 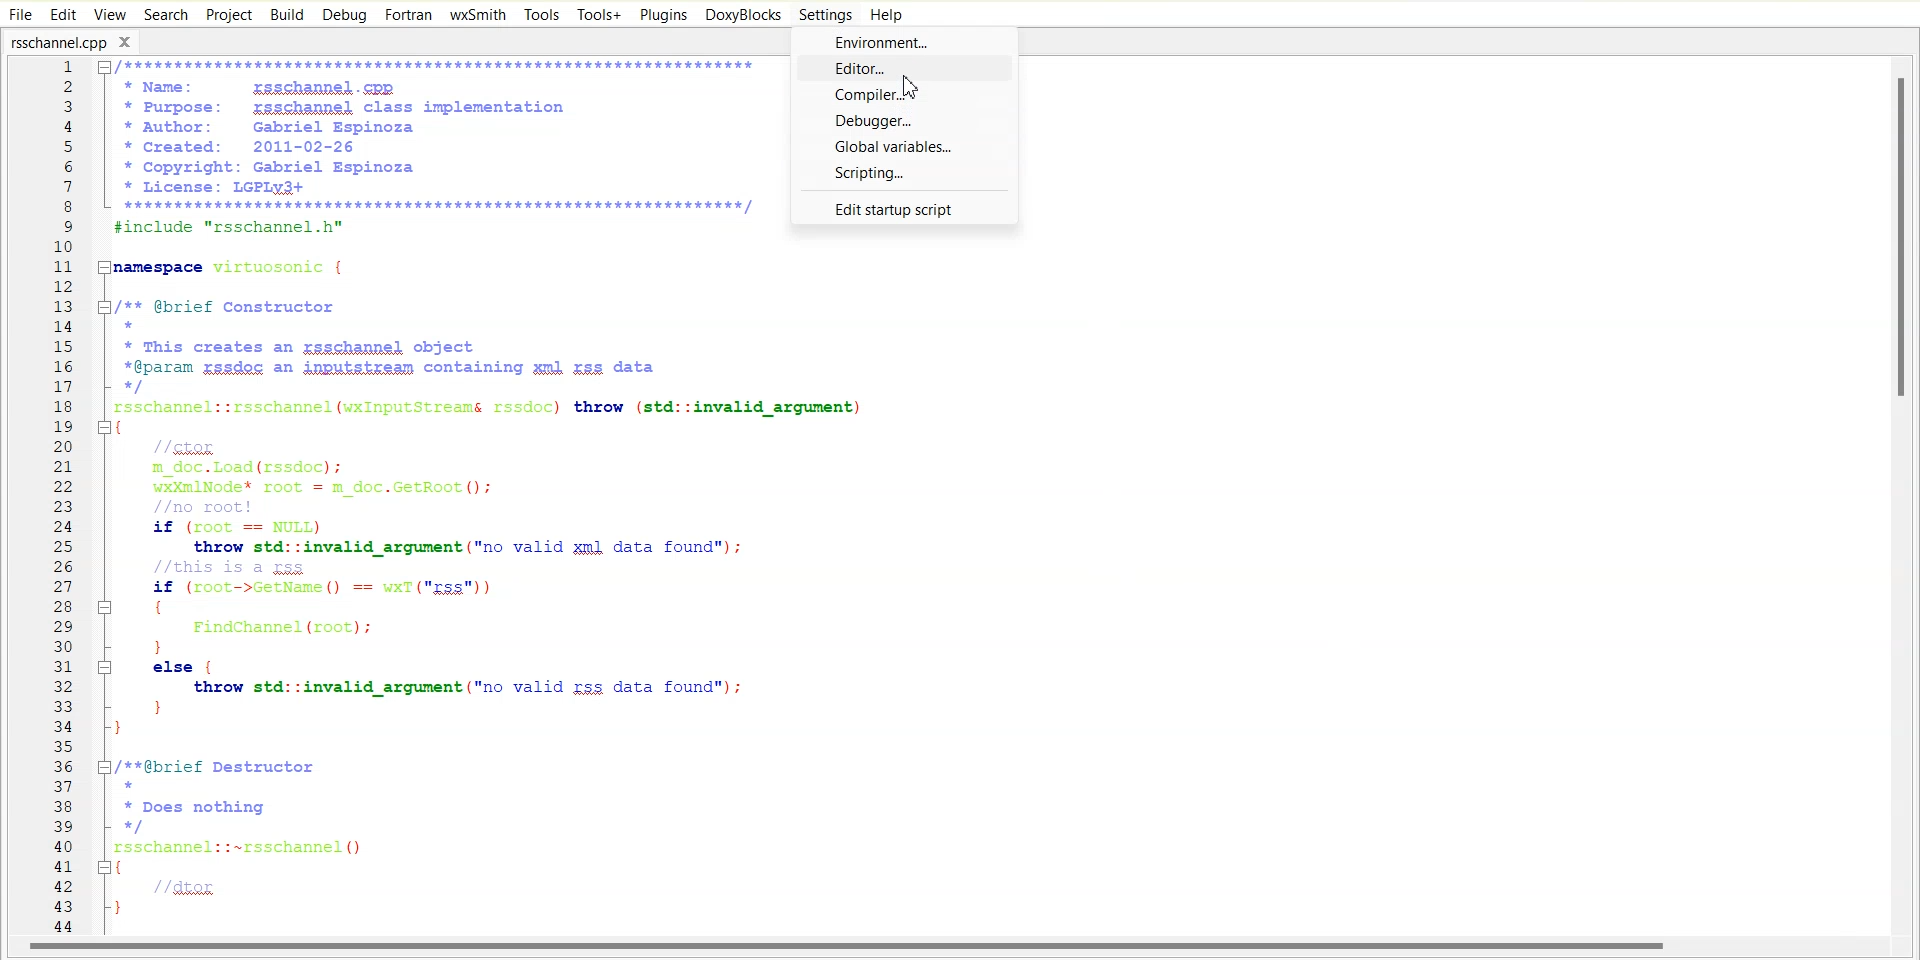 I want to click on Horizontal Scroll bar, so click(x=850, y=949).